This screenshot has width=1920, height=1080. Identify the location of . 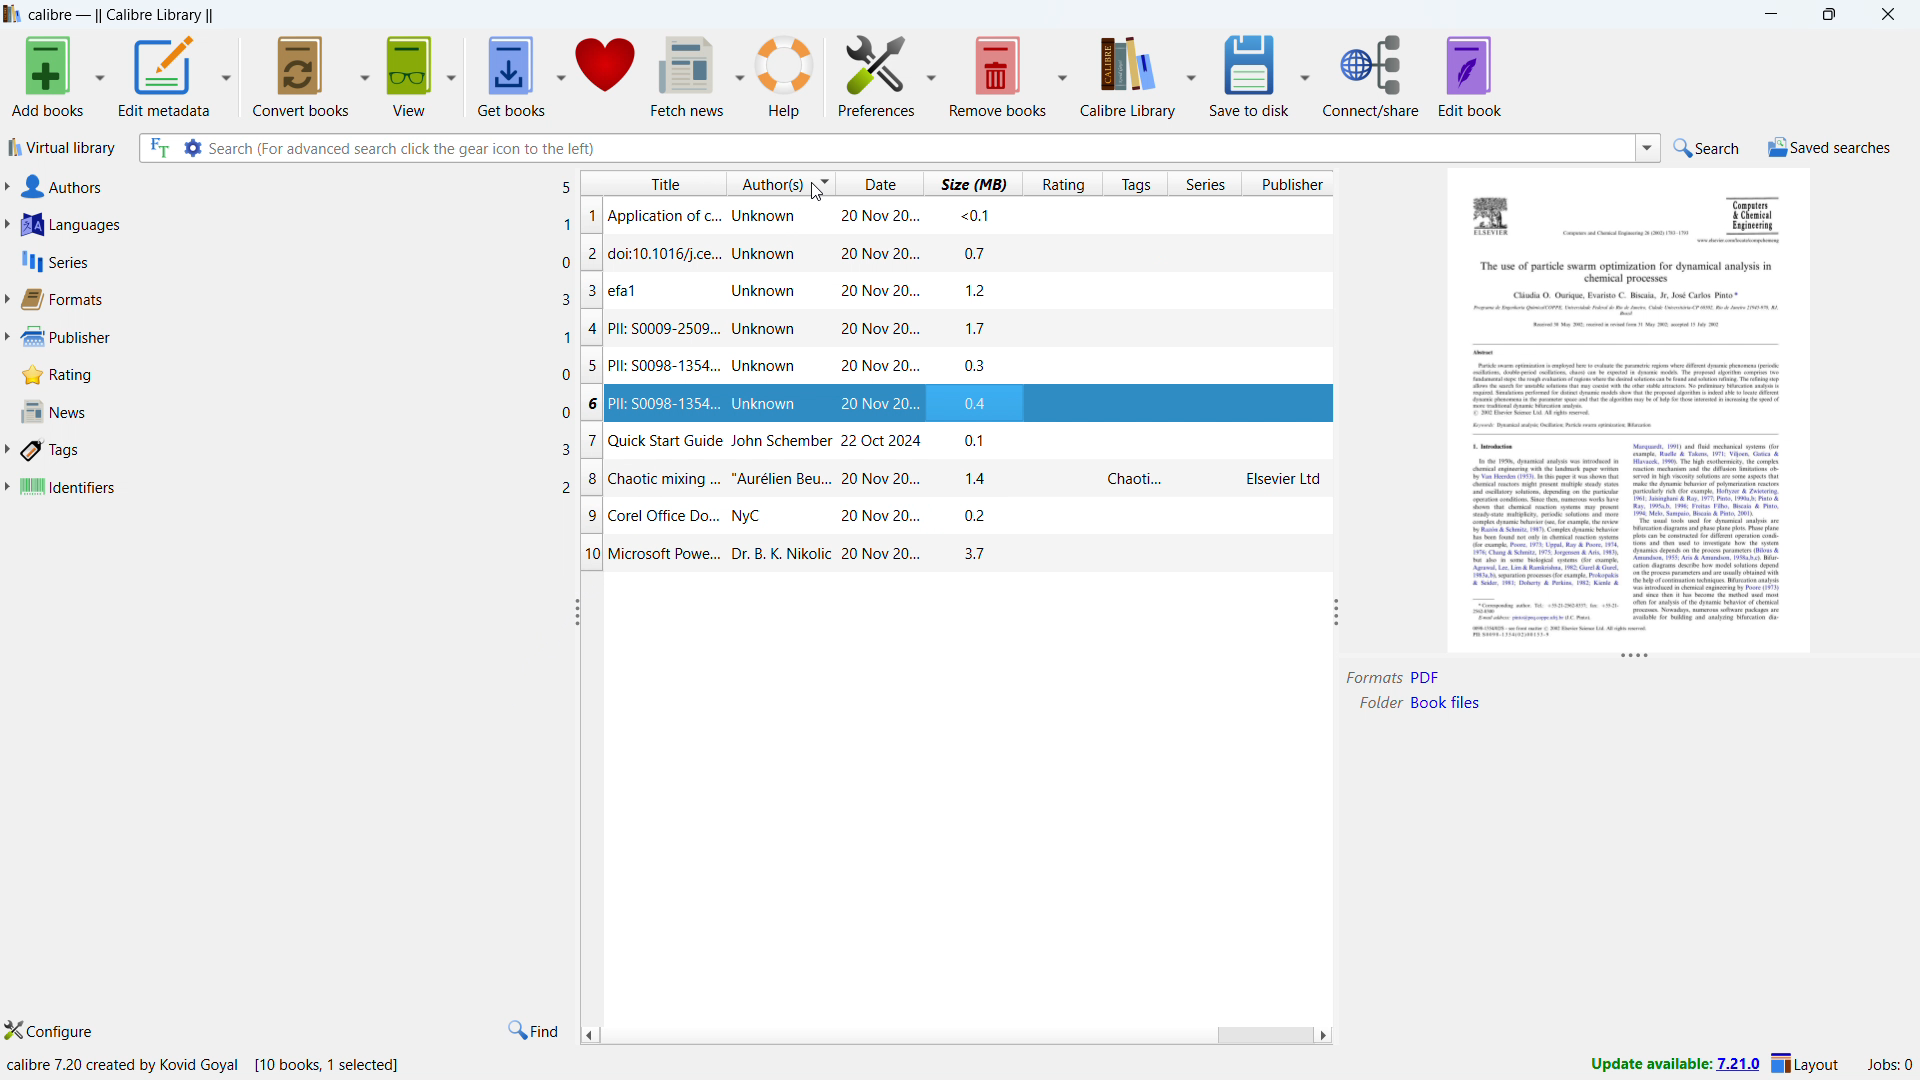
(1743, 242).